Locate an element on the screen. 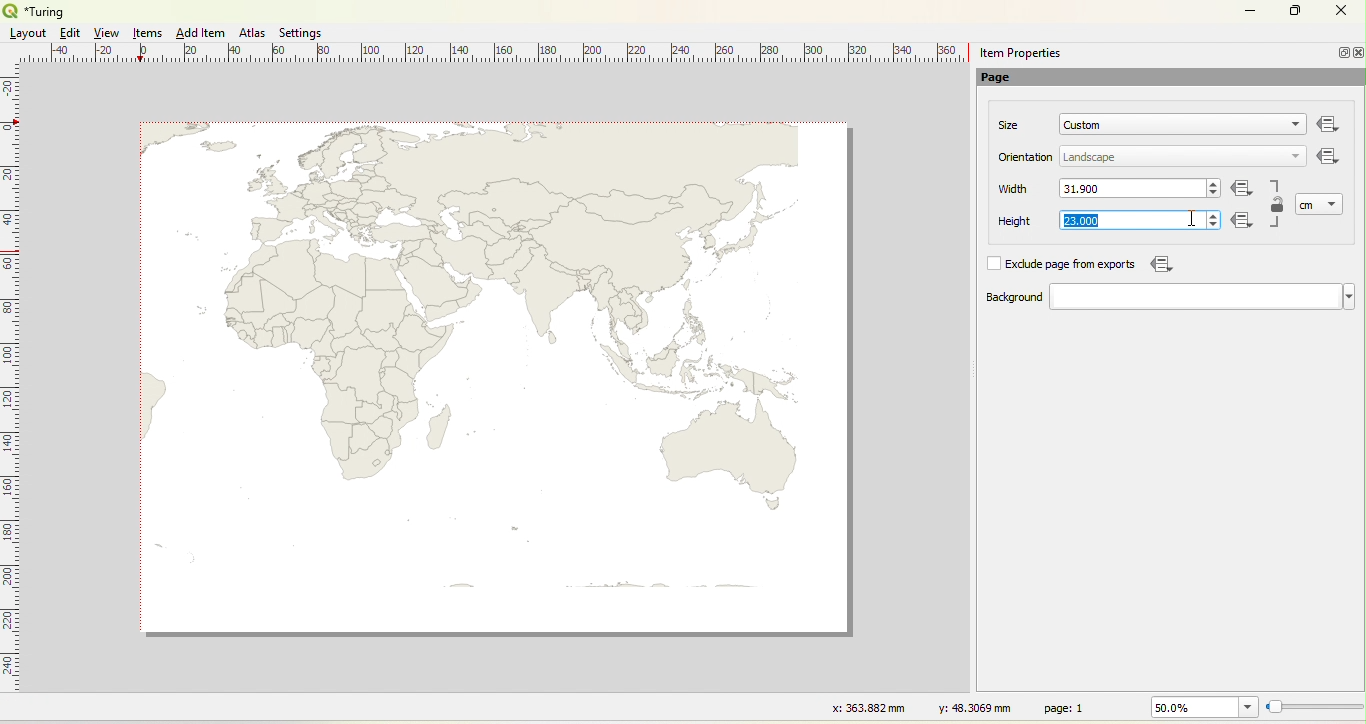 The height and width of the screenshot is (724, 1366). decrease is located at coordinates (1211, 226).